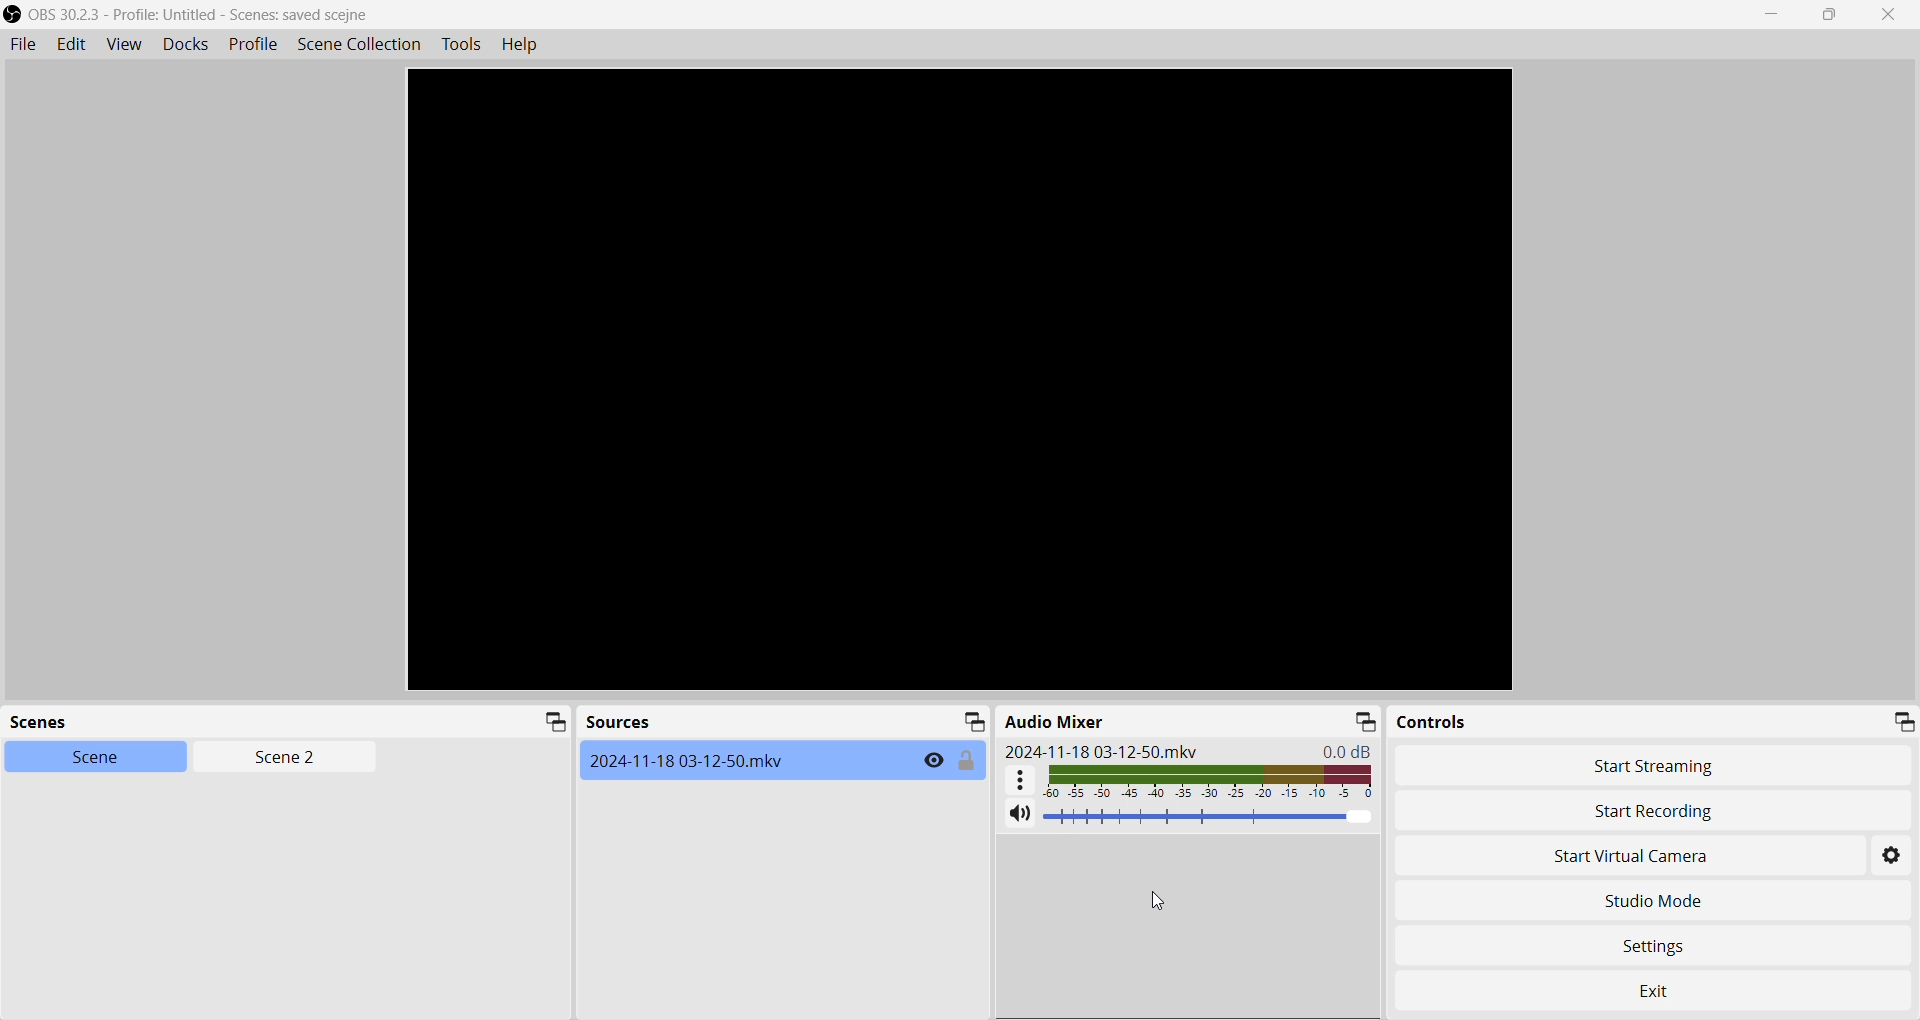  What do you see at coordinates (183, 43) in the screenshot?
I see `Docks` at bounding box center [183, 43].